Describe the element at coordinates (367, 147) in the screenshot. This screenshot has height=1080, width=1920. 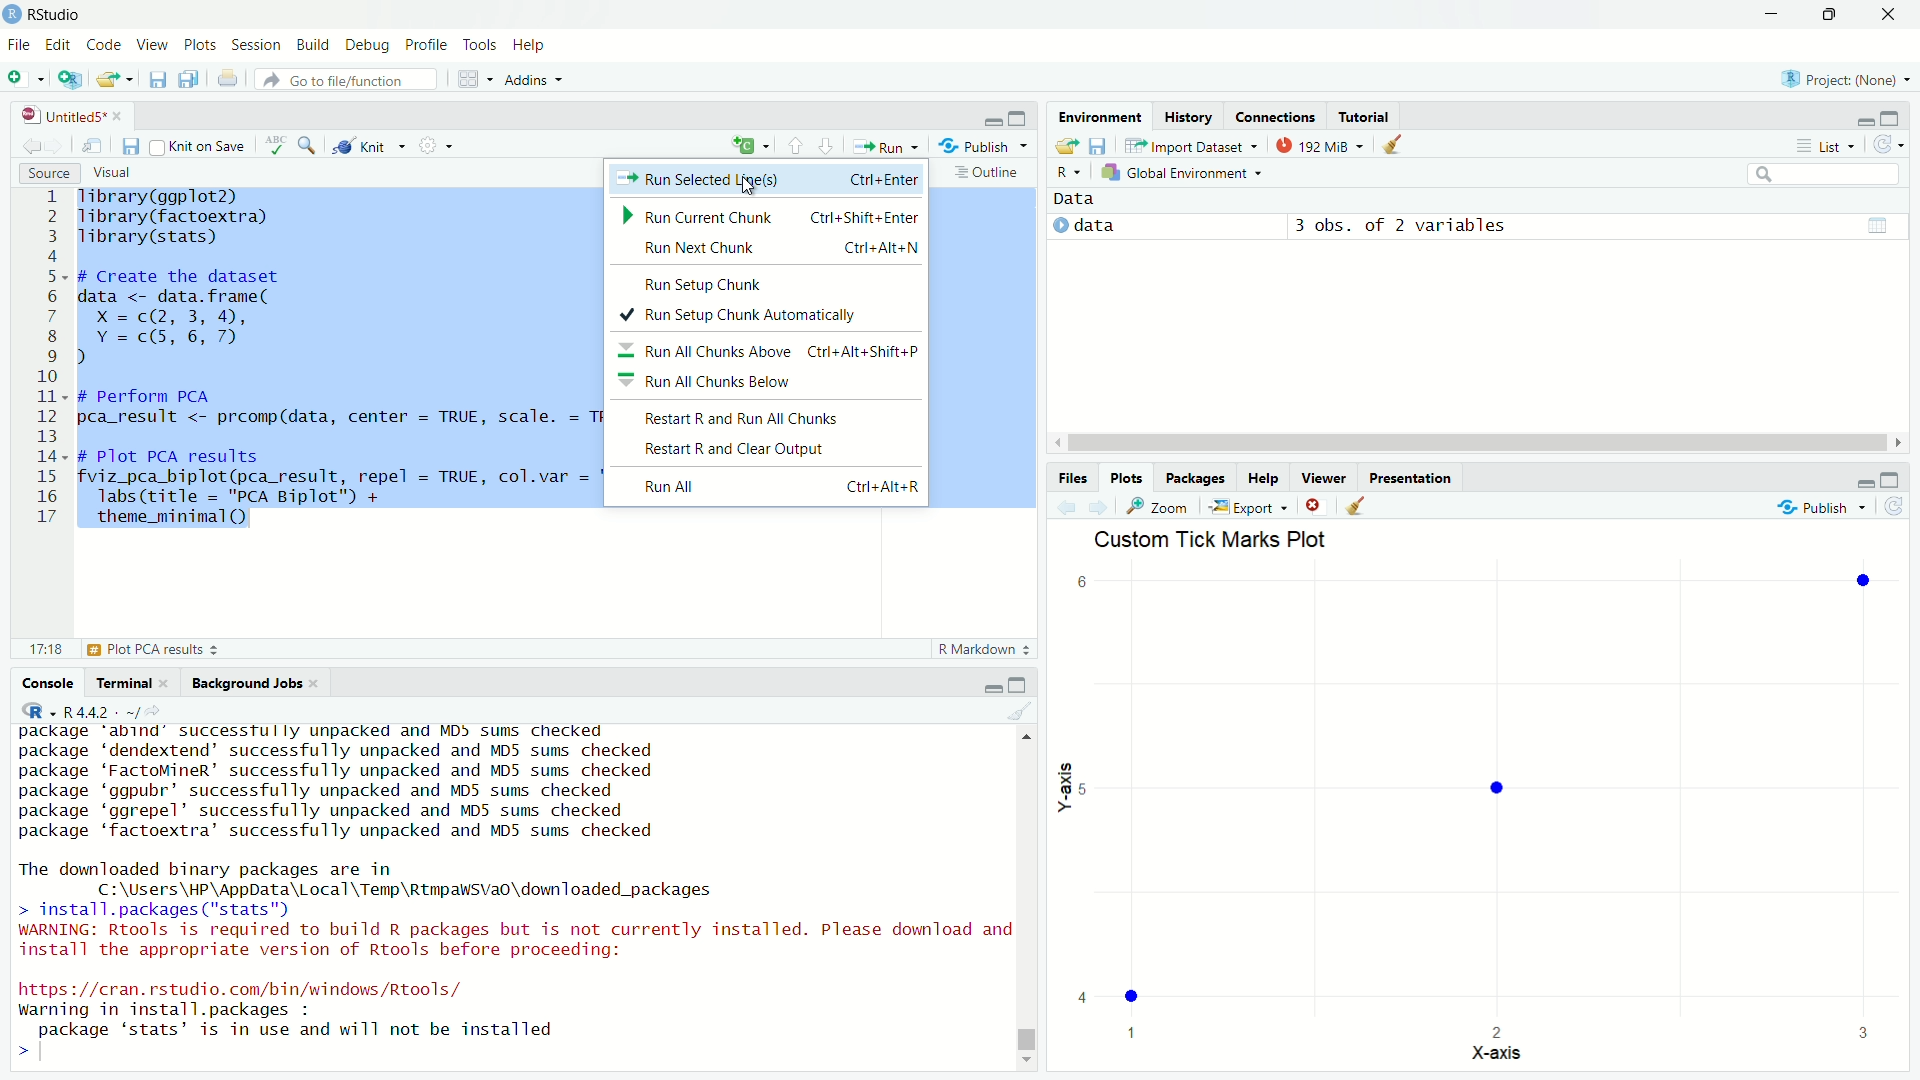
I see `knit` at that location.